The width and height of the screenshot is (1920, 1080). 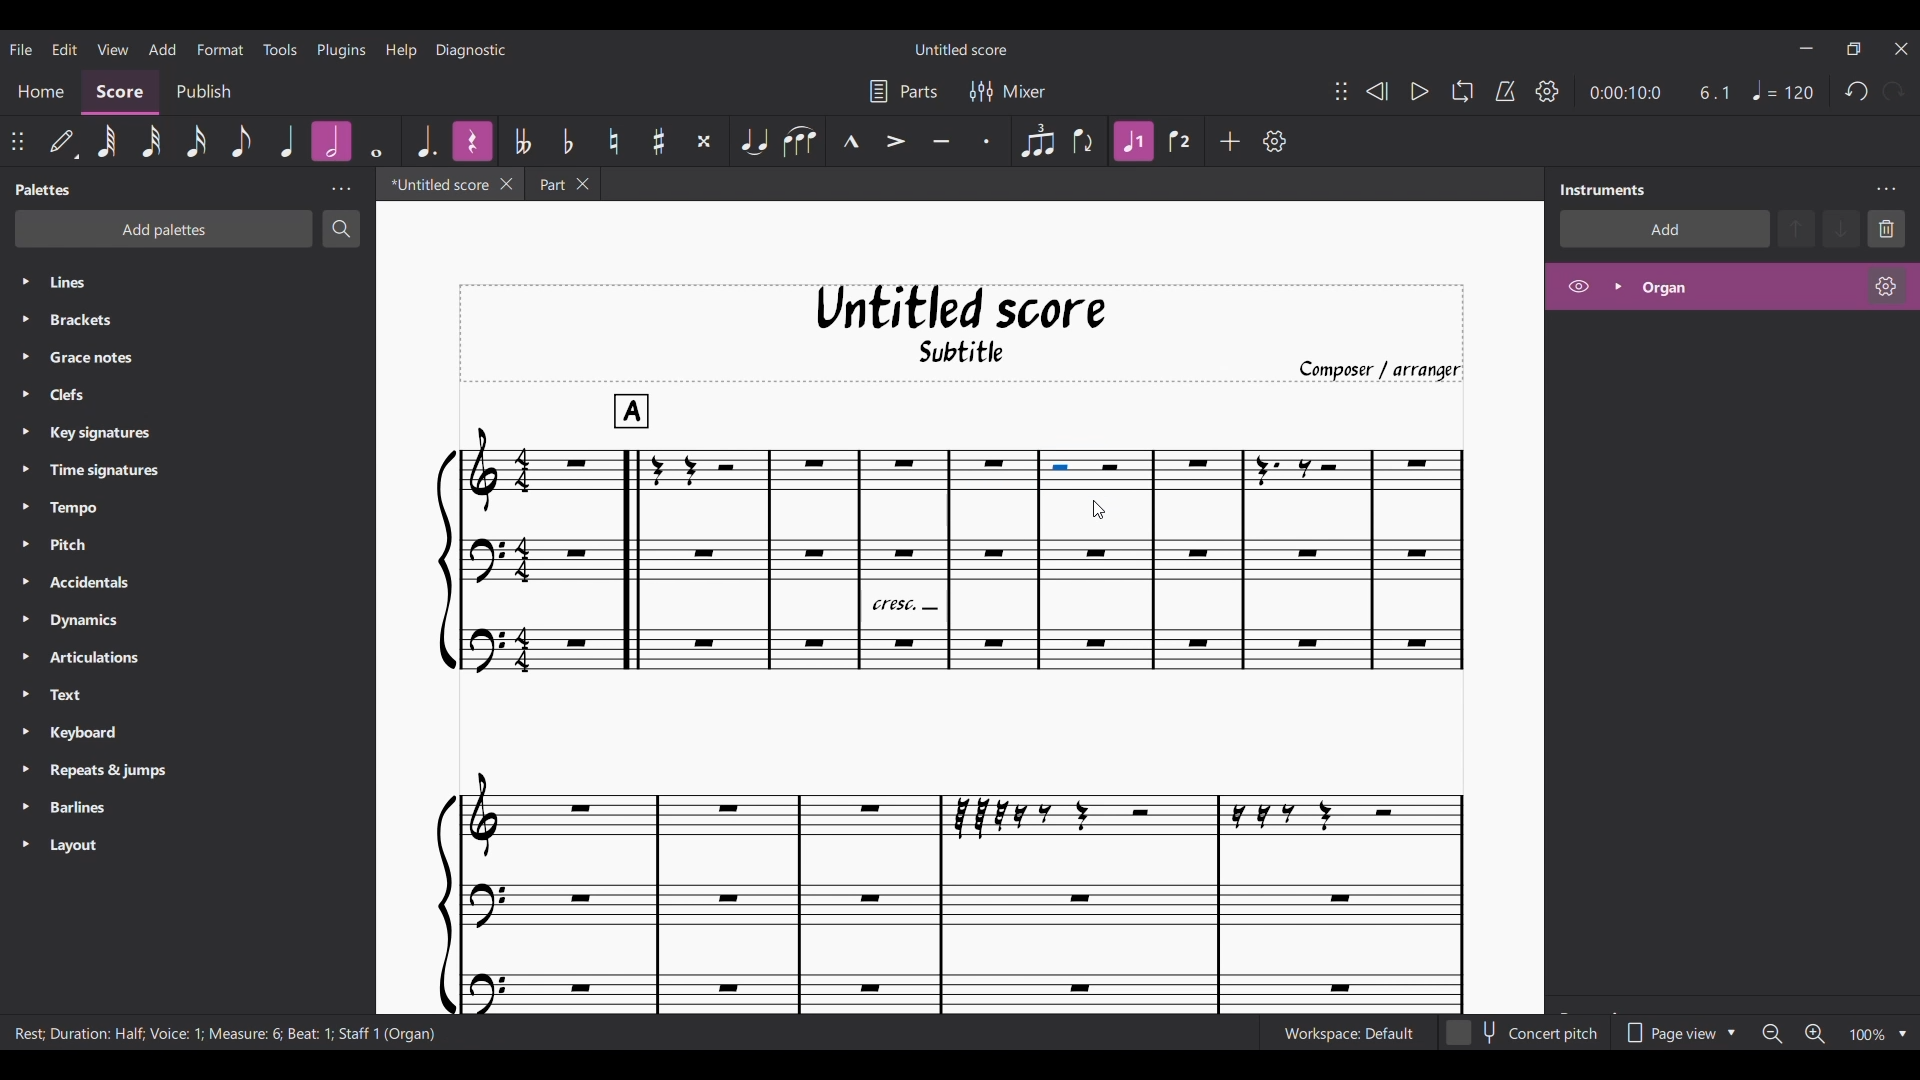 I want to click on 32nd note, so click(x=152, y=143).